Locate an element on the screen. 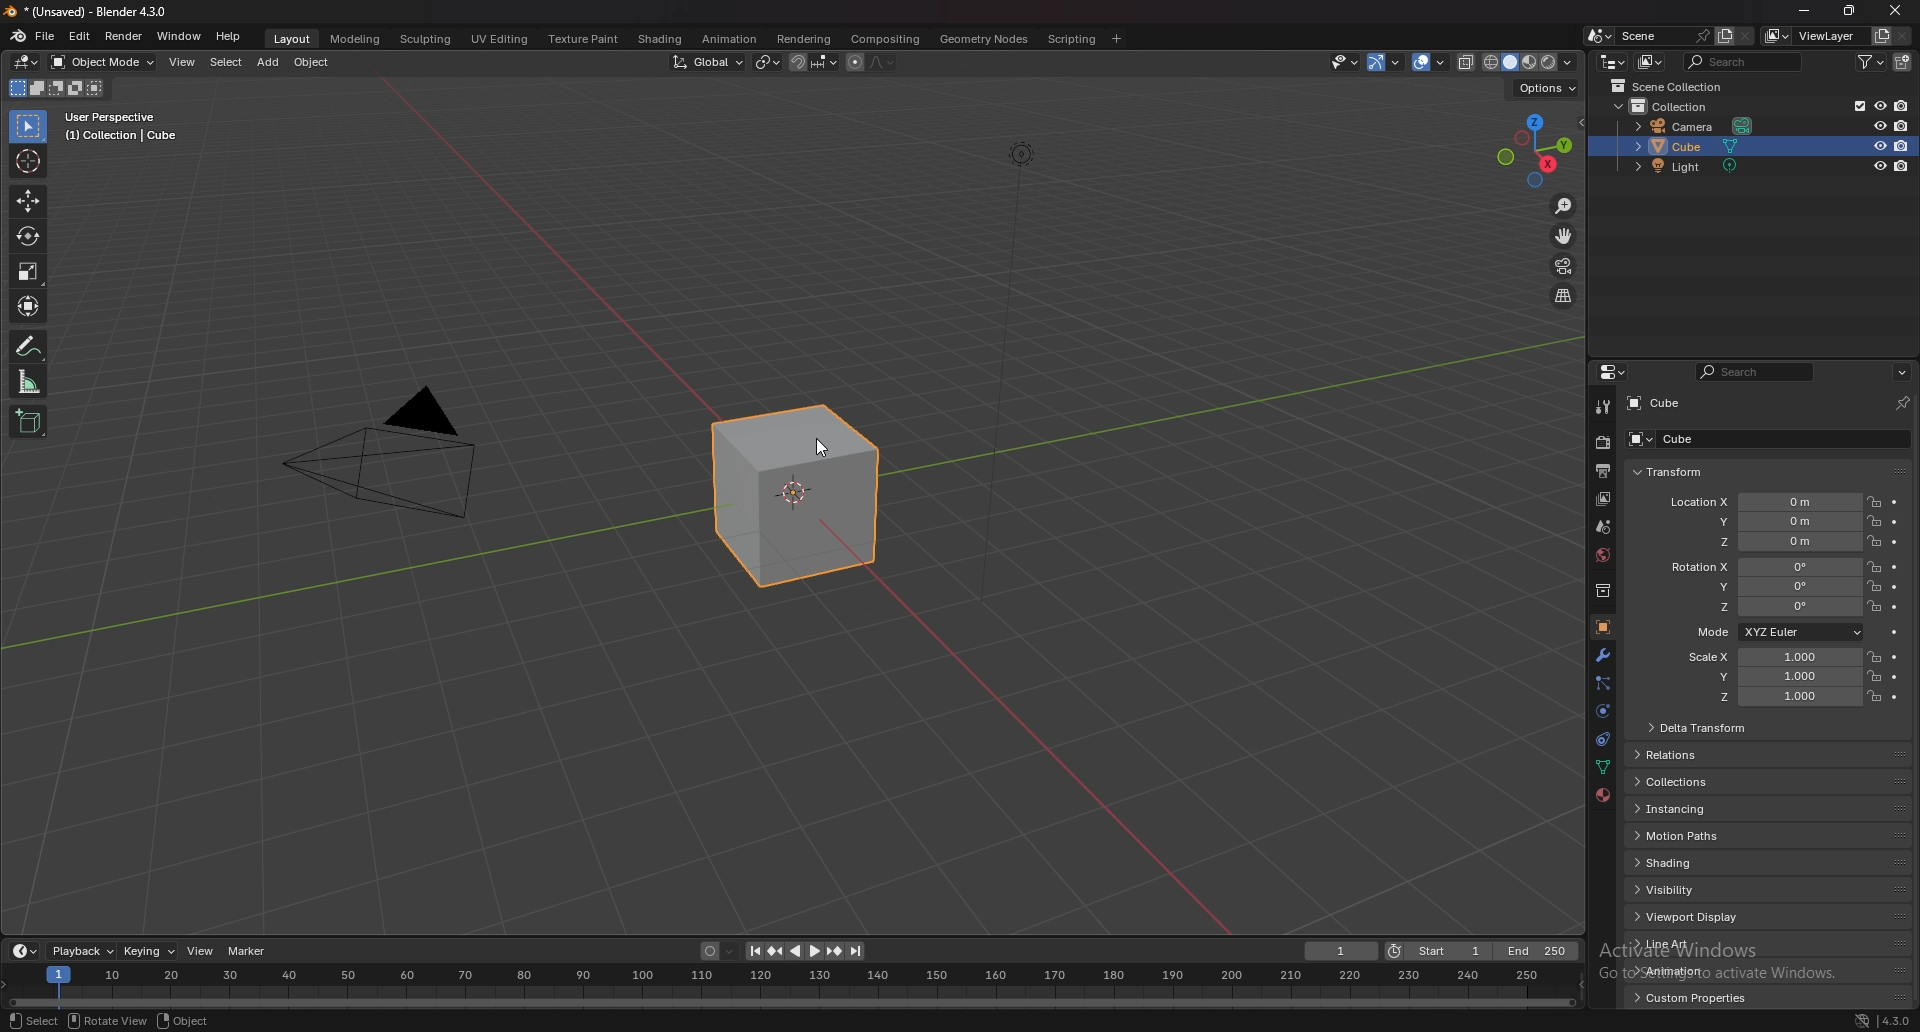  object is located at coordinates (187, 1020).